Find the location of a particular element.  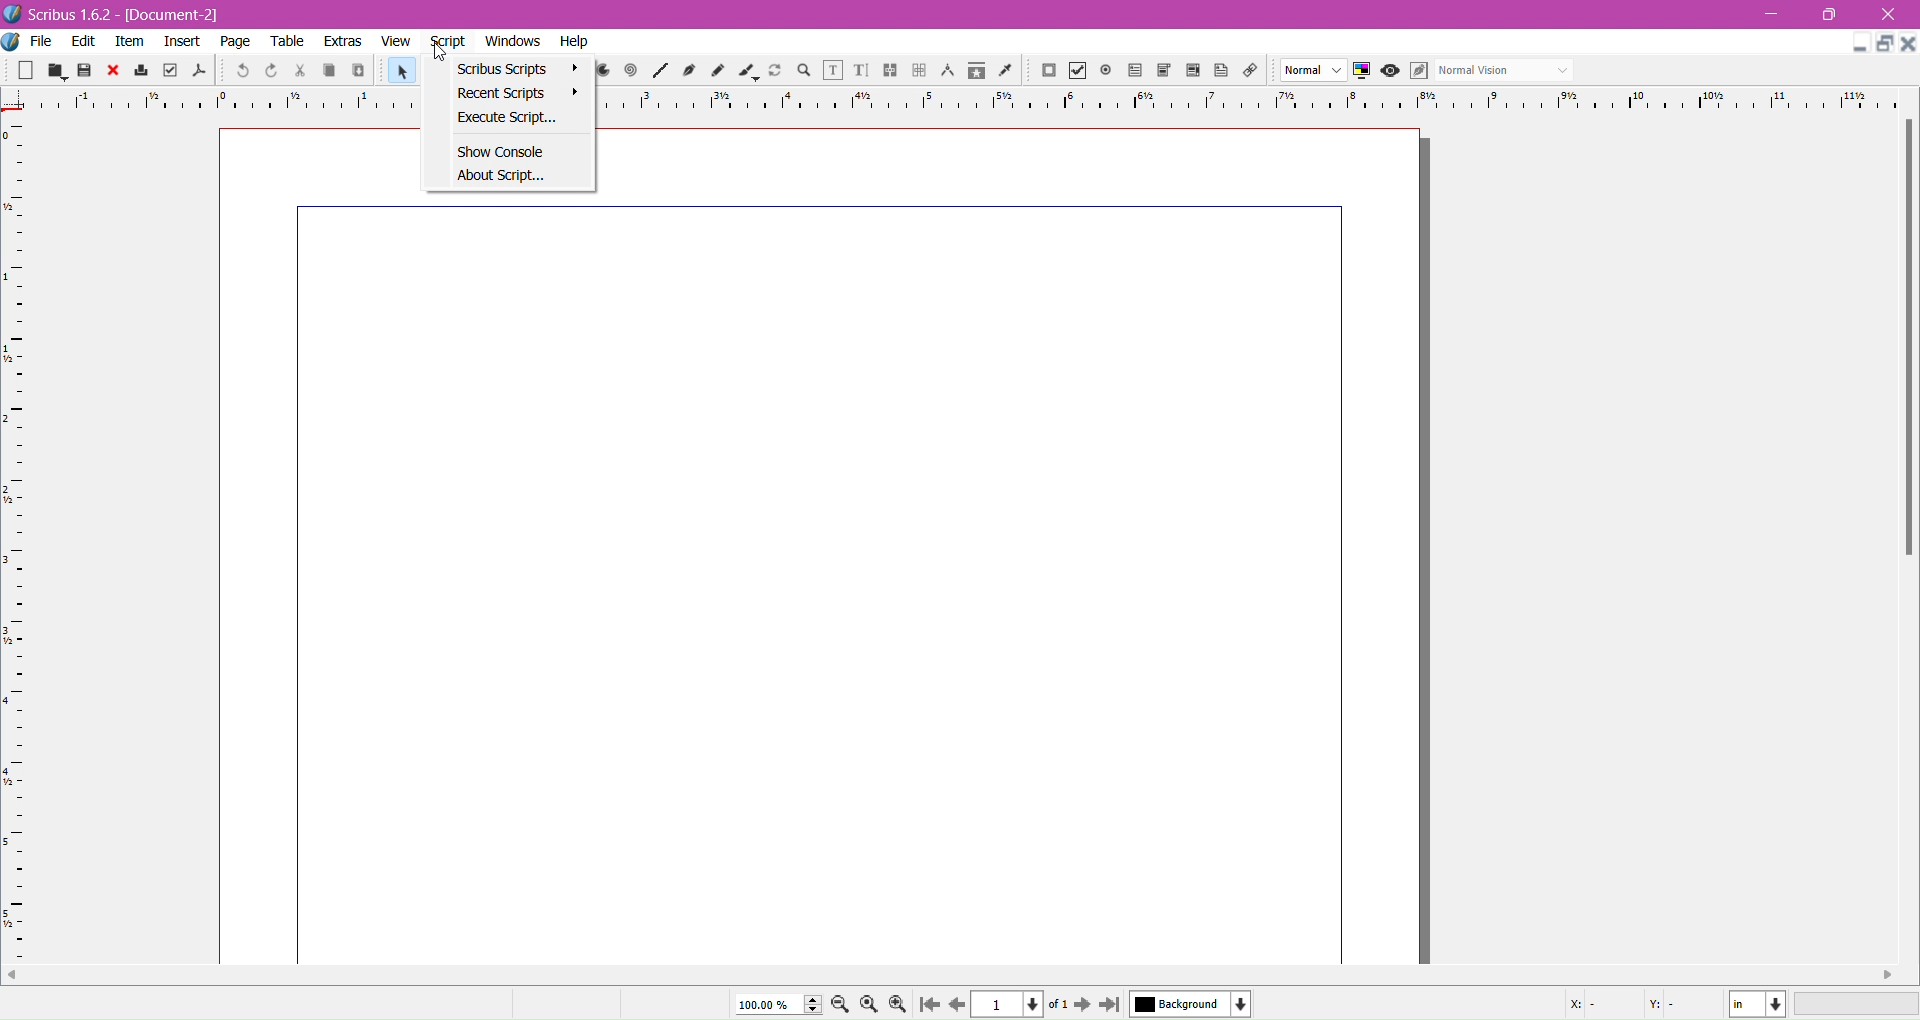

Unlink Text Frames is located at coordinates (918, 71).